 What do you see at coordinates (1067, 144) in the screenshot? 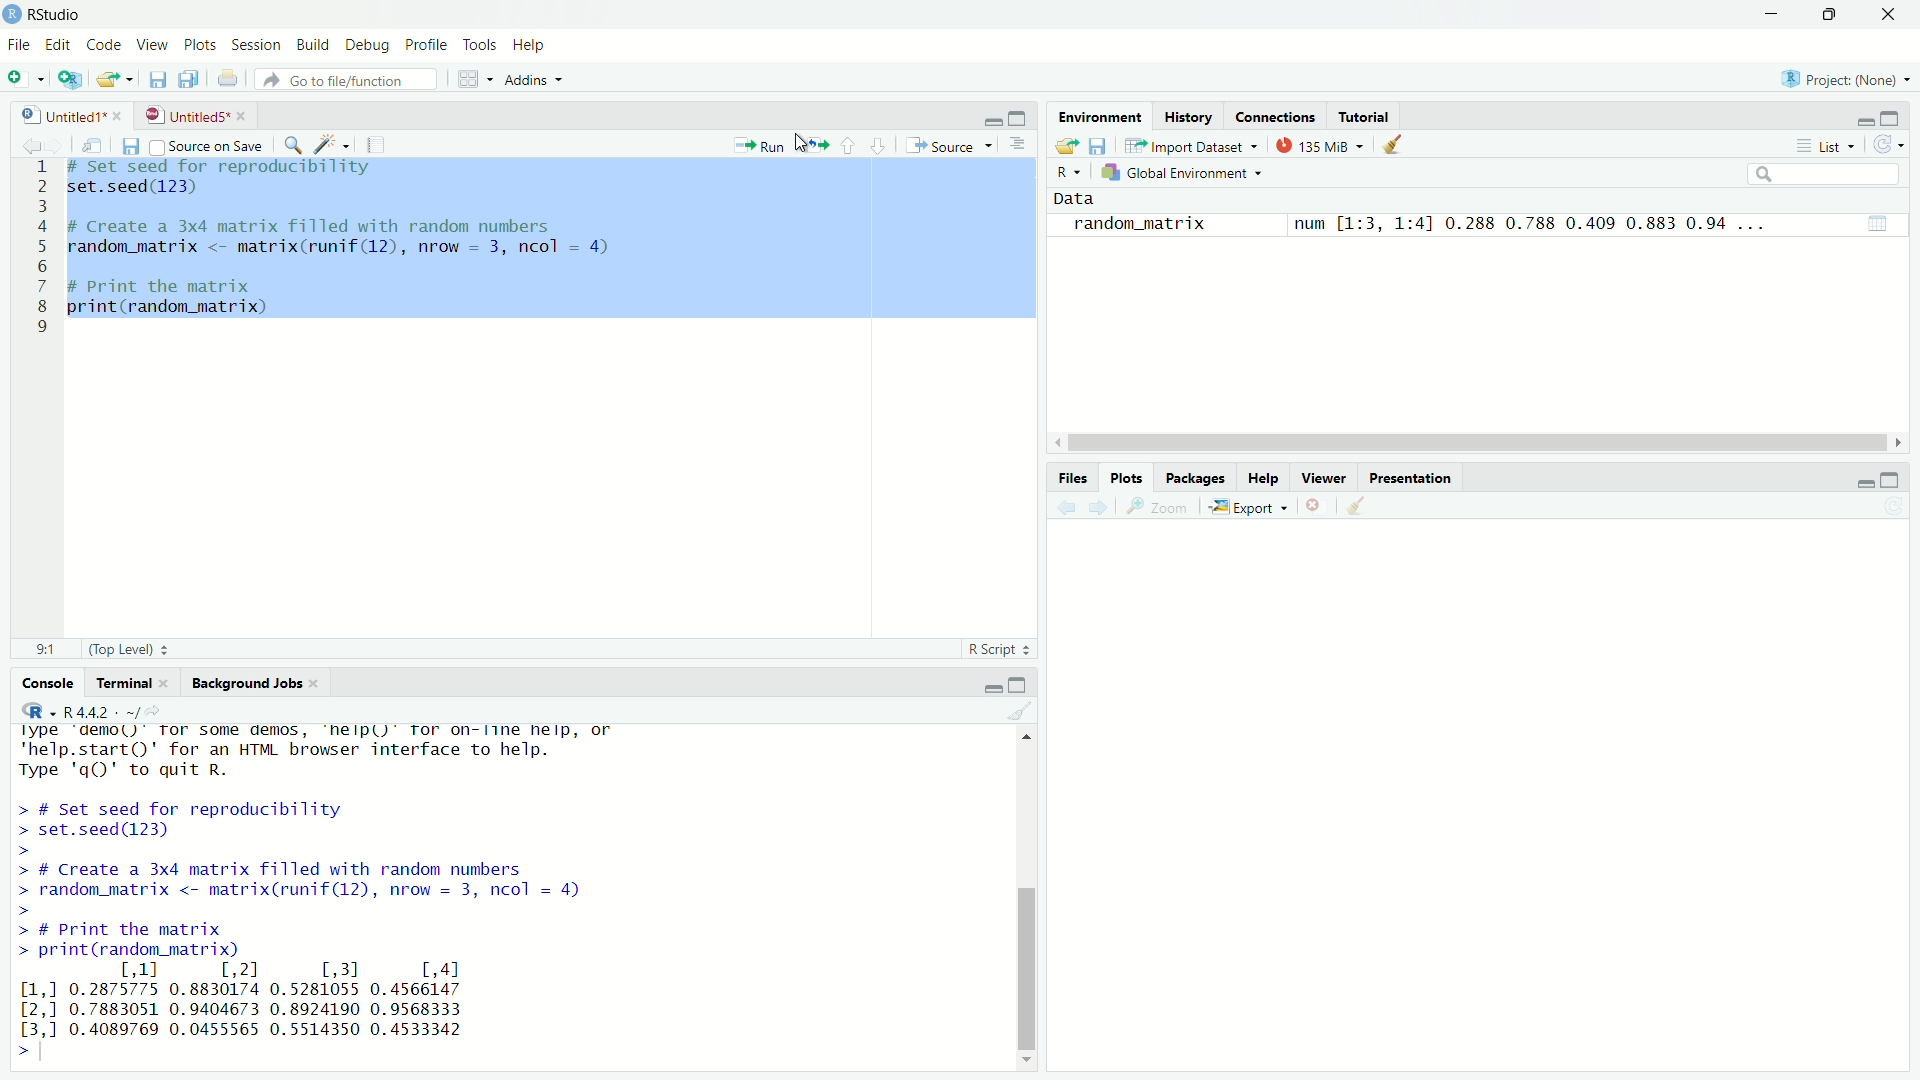
I see `export` at bounding box center [1067, 144].